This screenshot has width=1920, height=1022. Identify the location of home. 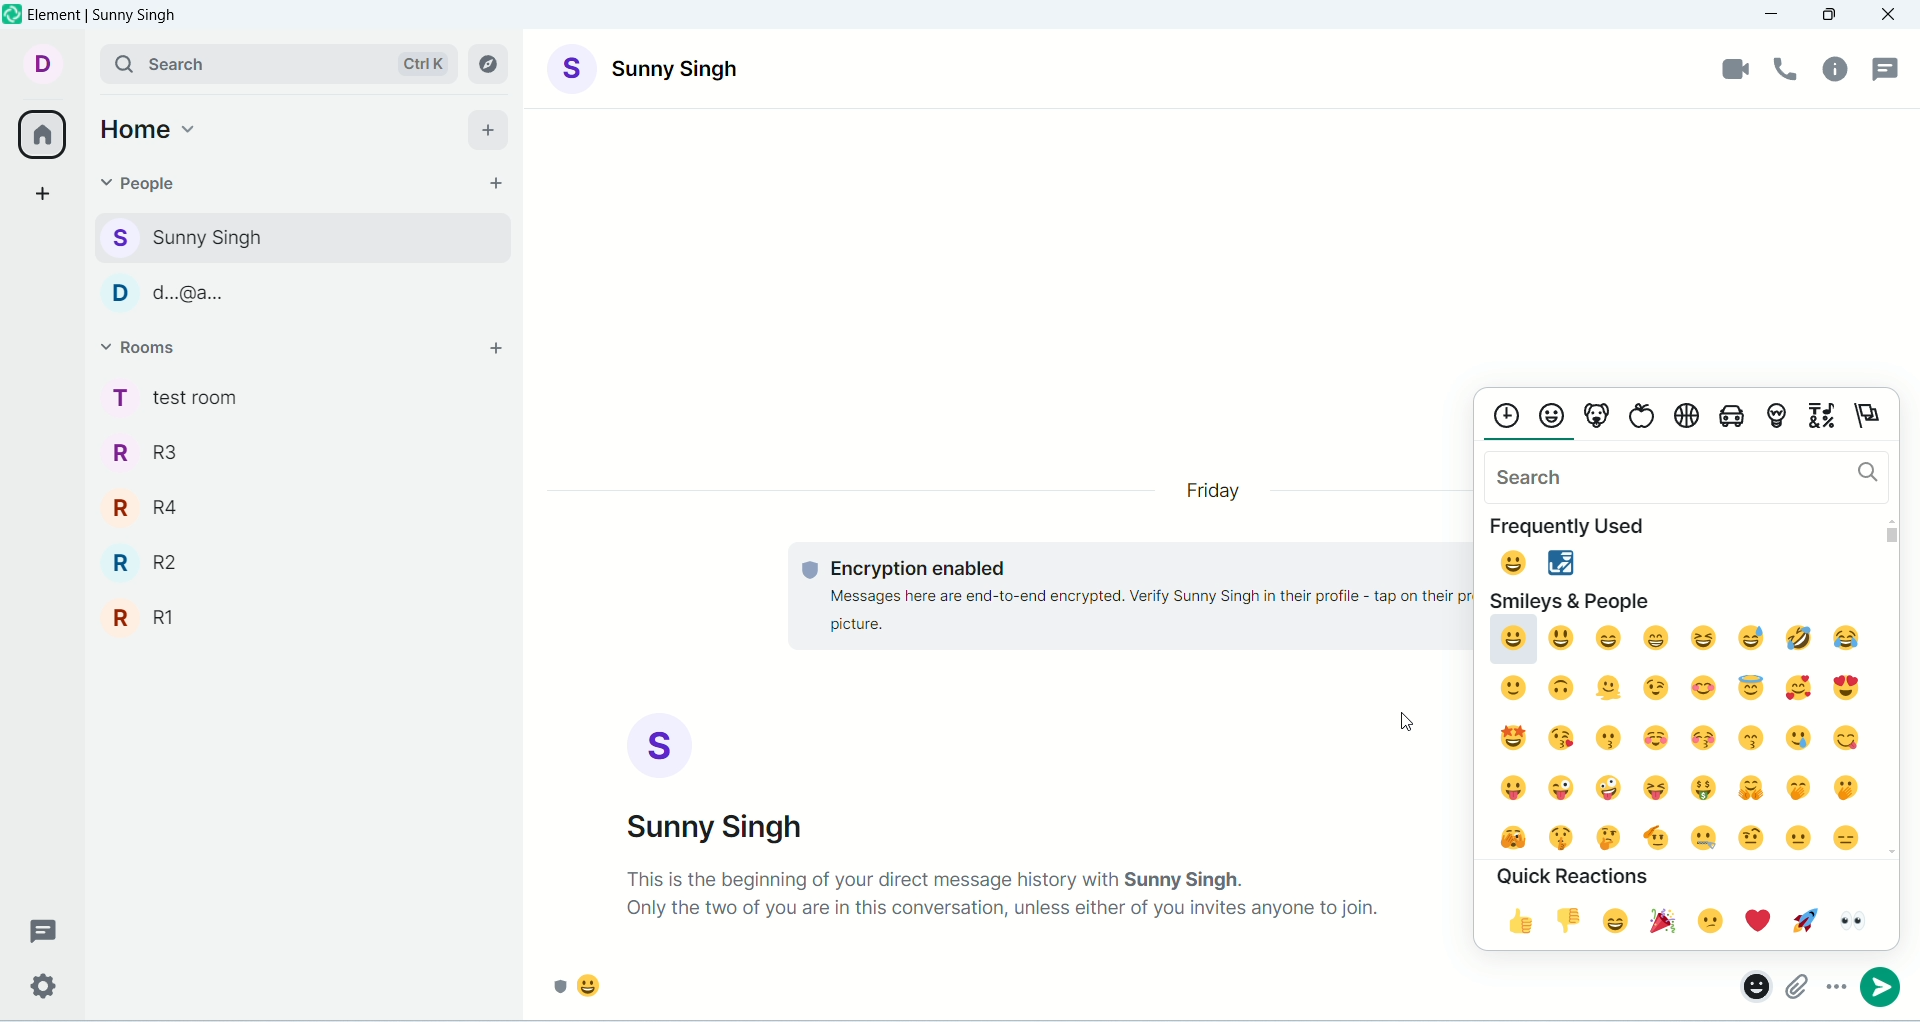
(41, 136).